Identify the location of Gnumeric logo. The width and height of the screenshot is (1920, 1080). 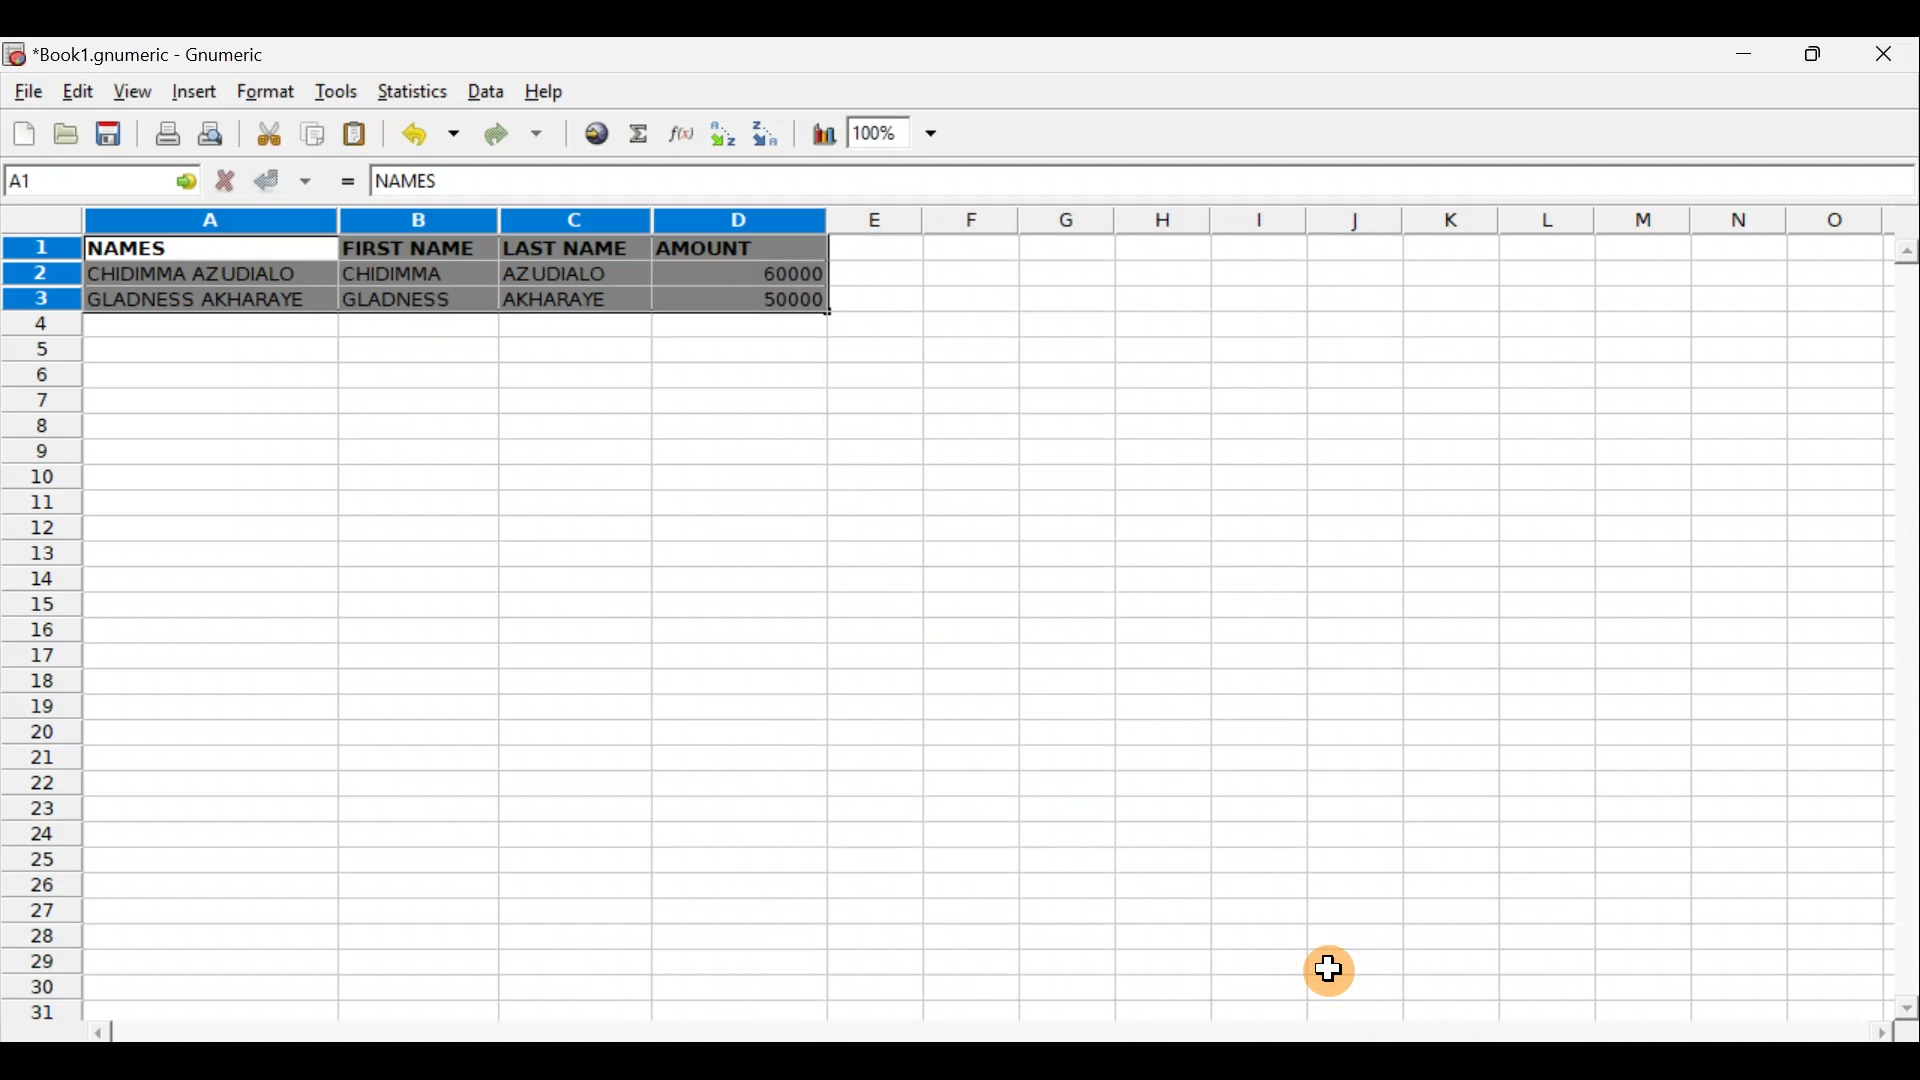
(16, 56).